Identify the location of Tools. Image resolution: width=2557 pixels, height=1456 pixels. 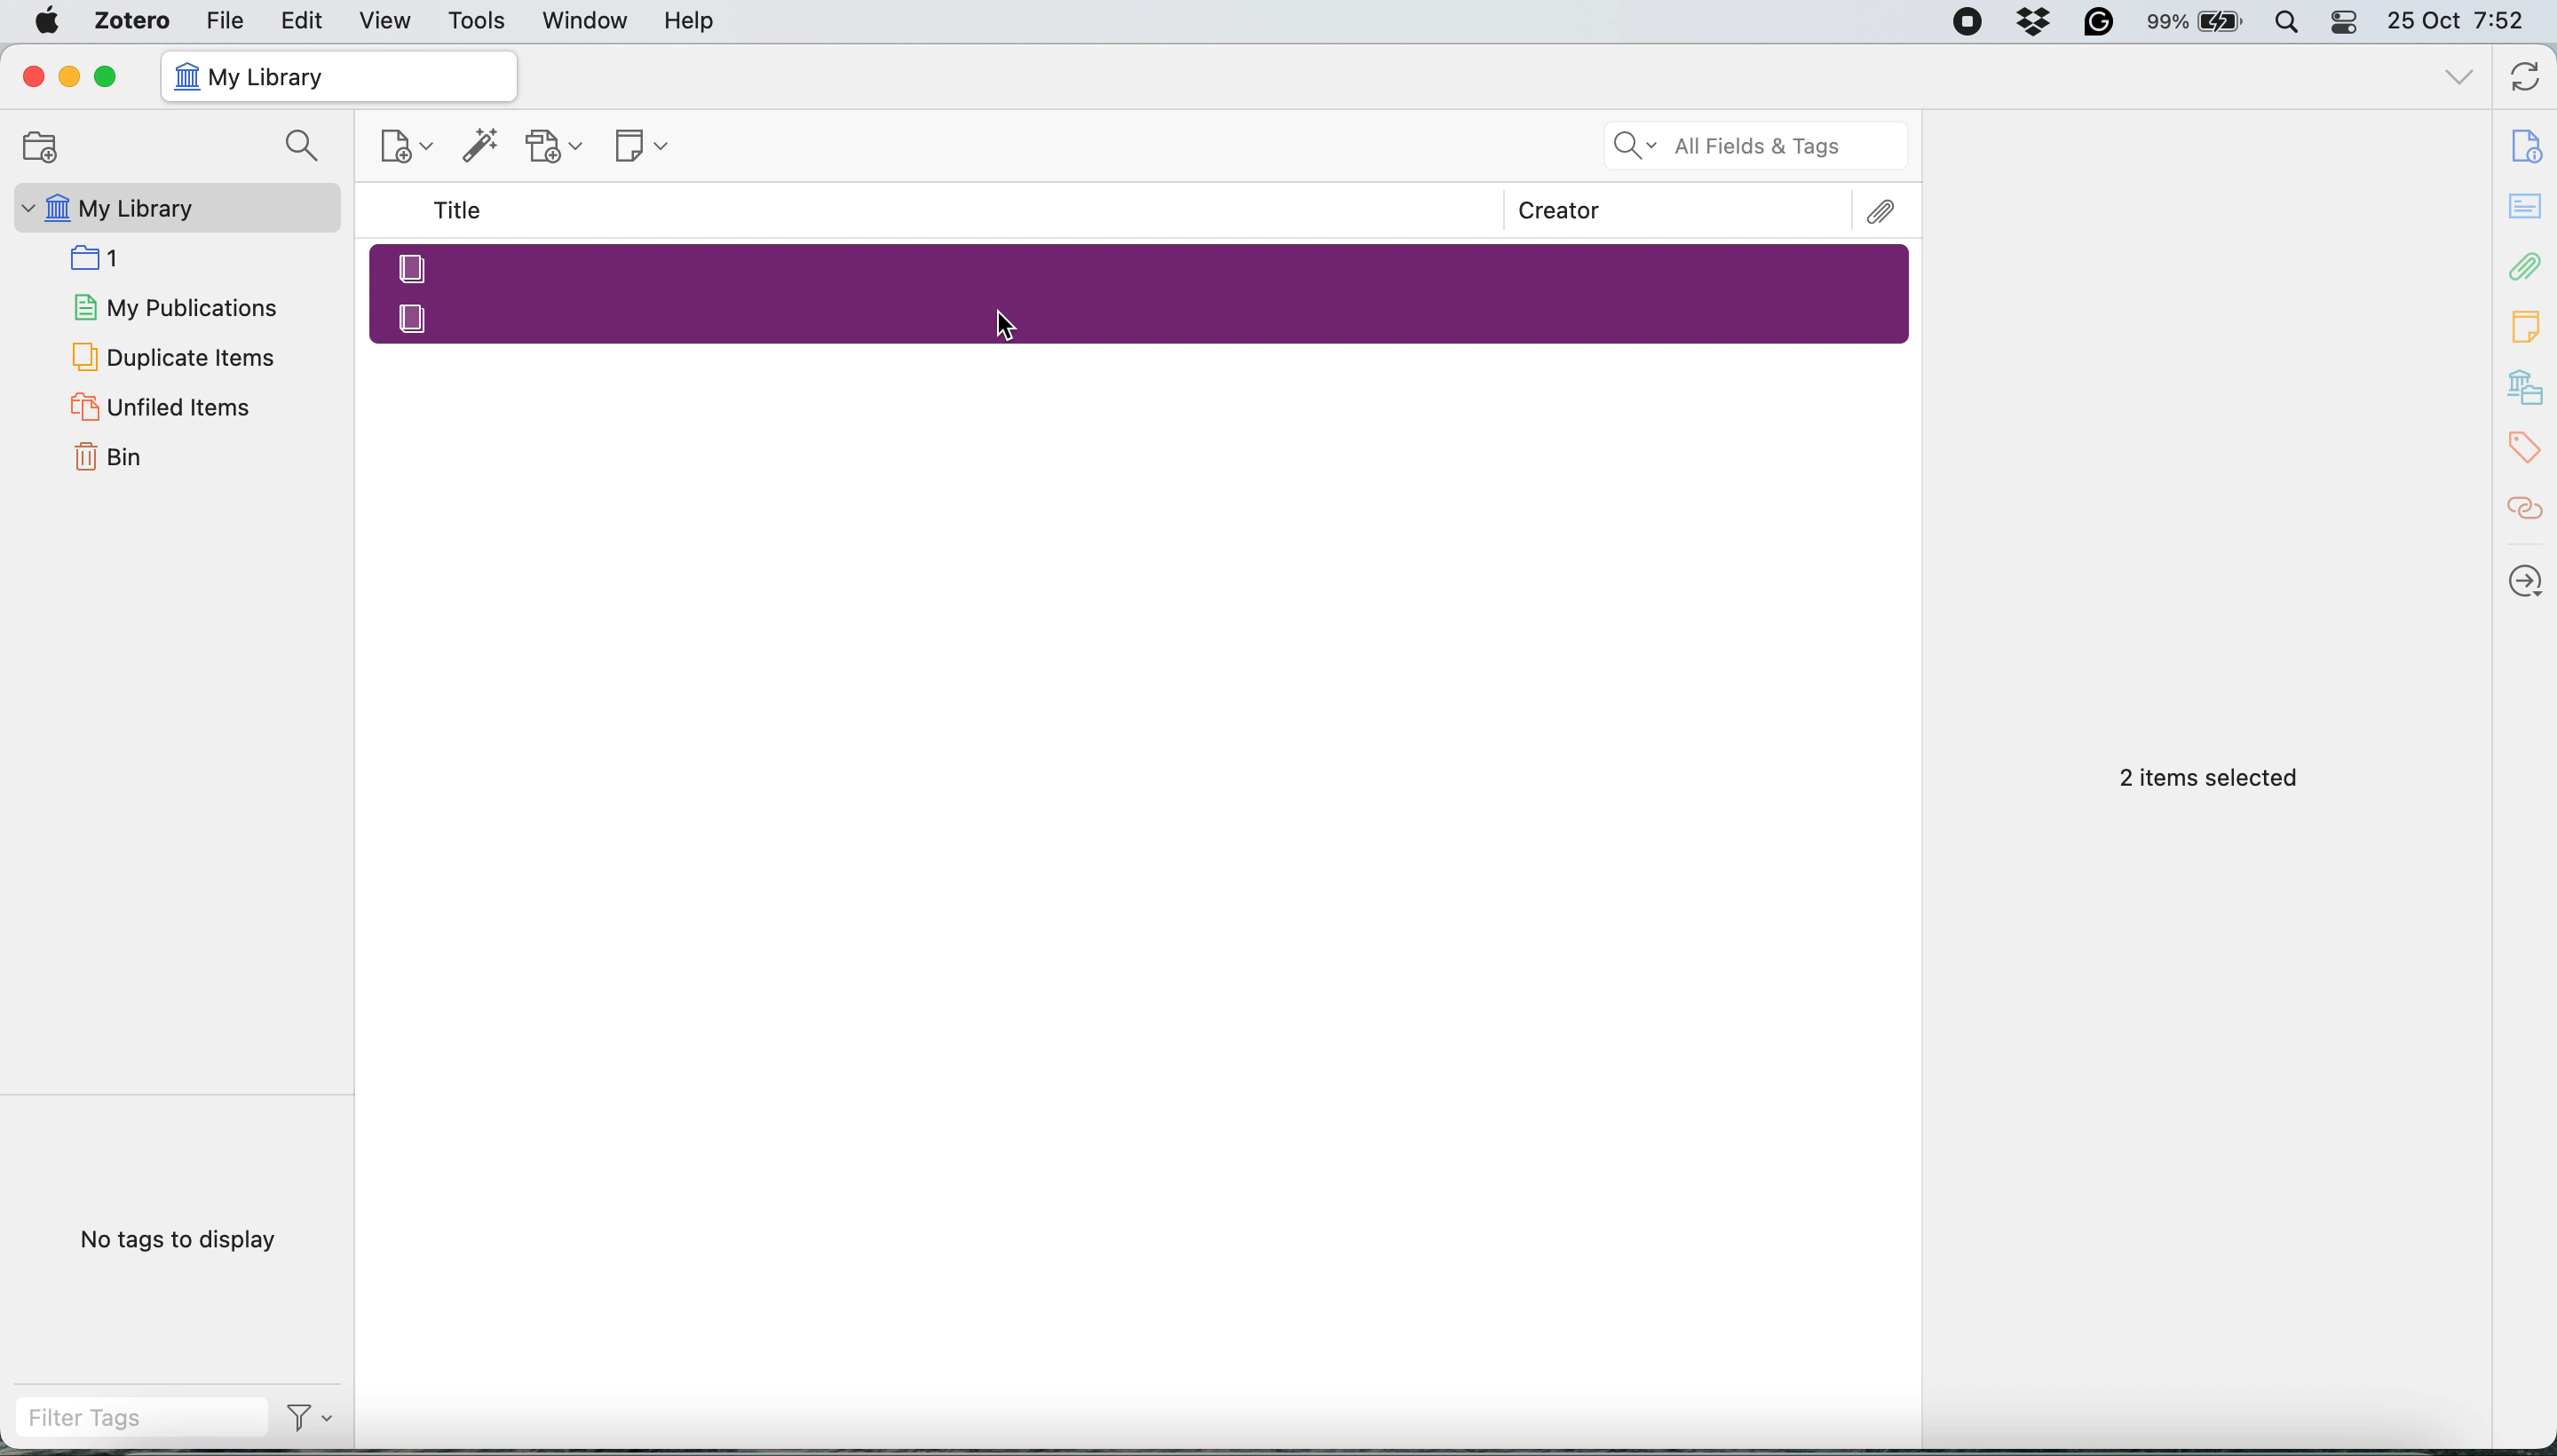
(478, 22).